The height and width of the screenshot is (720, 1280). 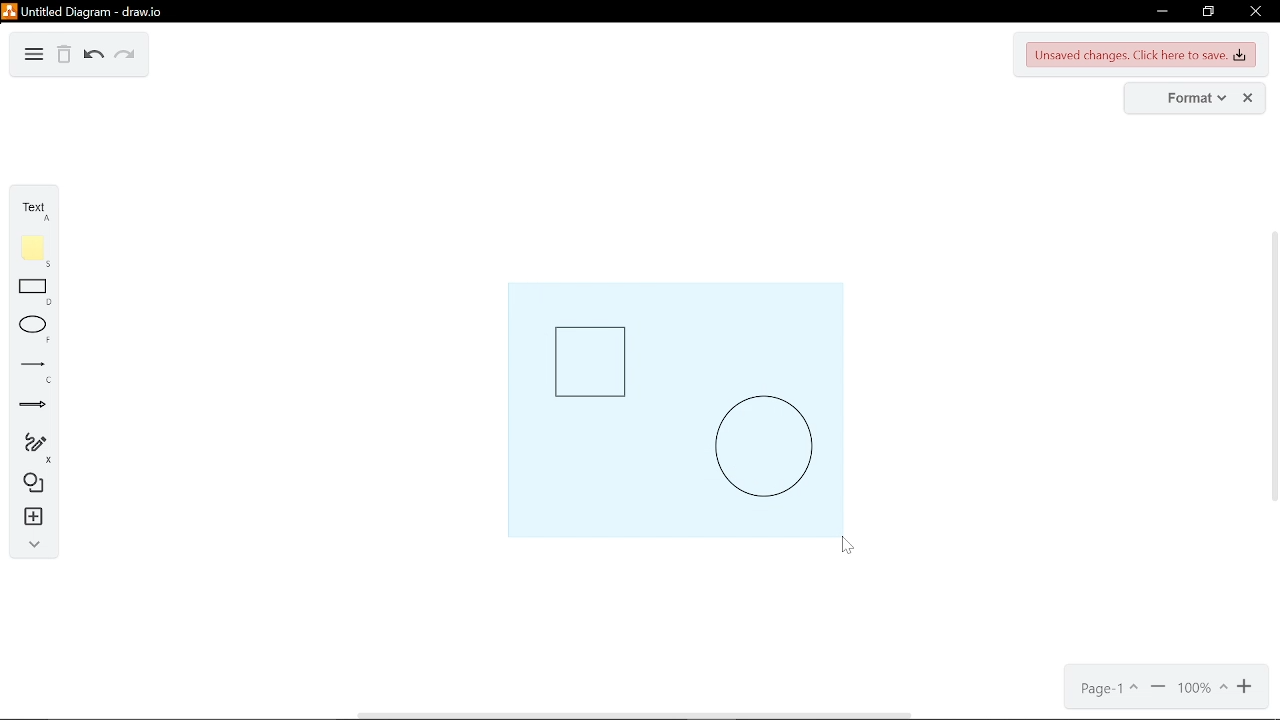 I want to click on collapse, so click(x=31, y=548).